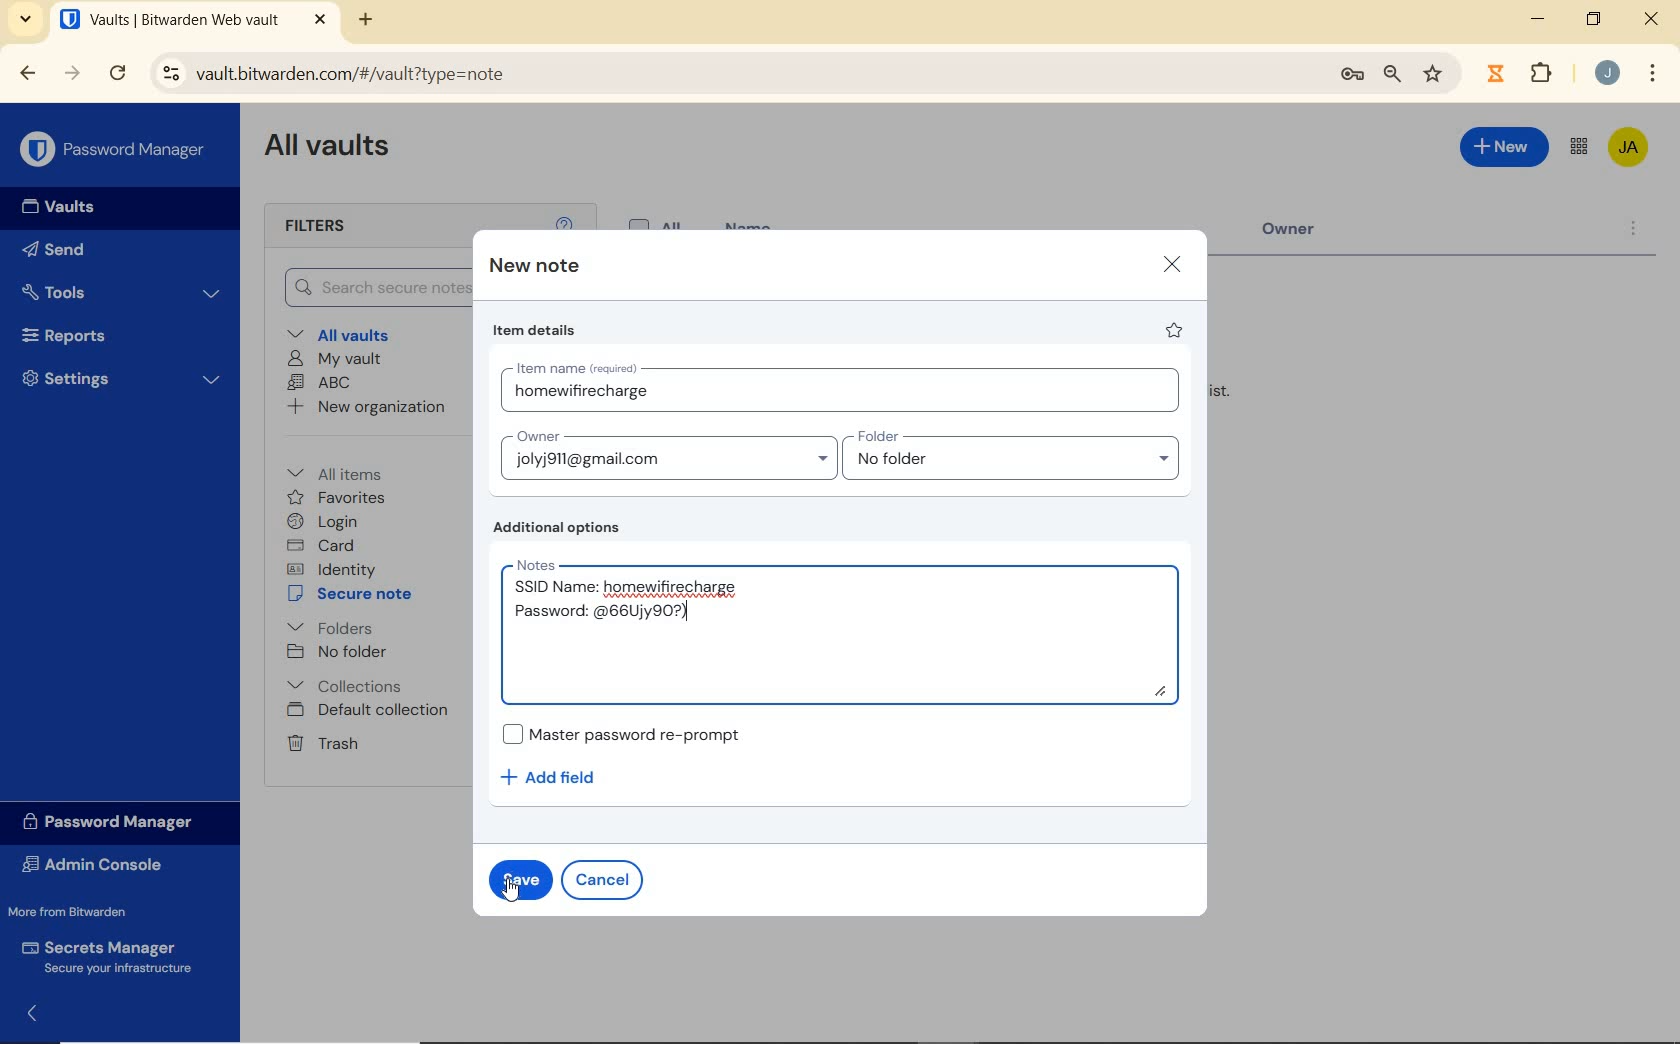 This screenshot has height=1044, width=1680. Describe the element at coordinates (1176, 330) in the screenshot. I see `favorite` at that location.